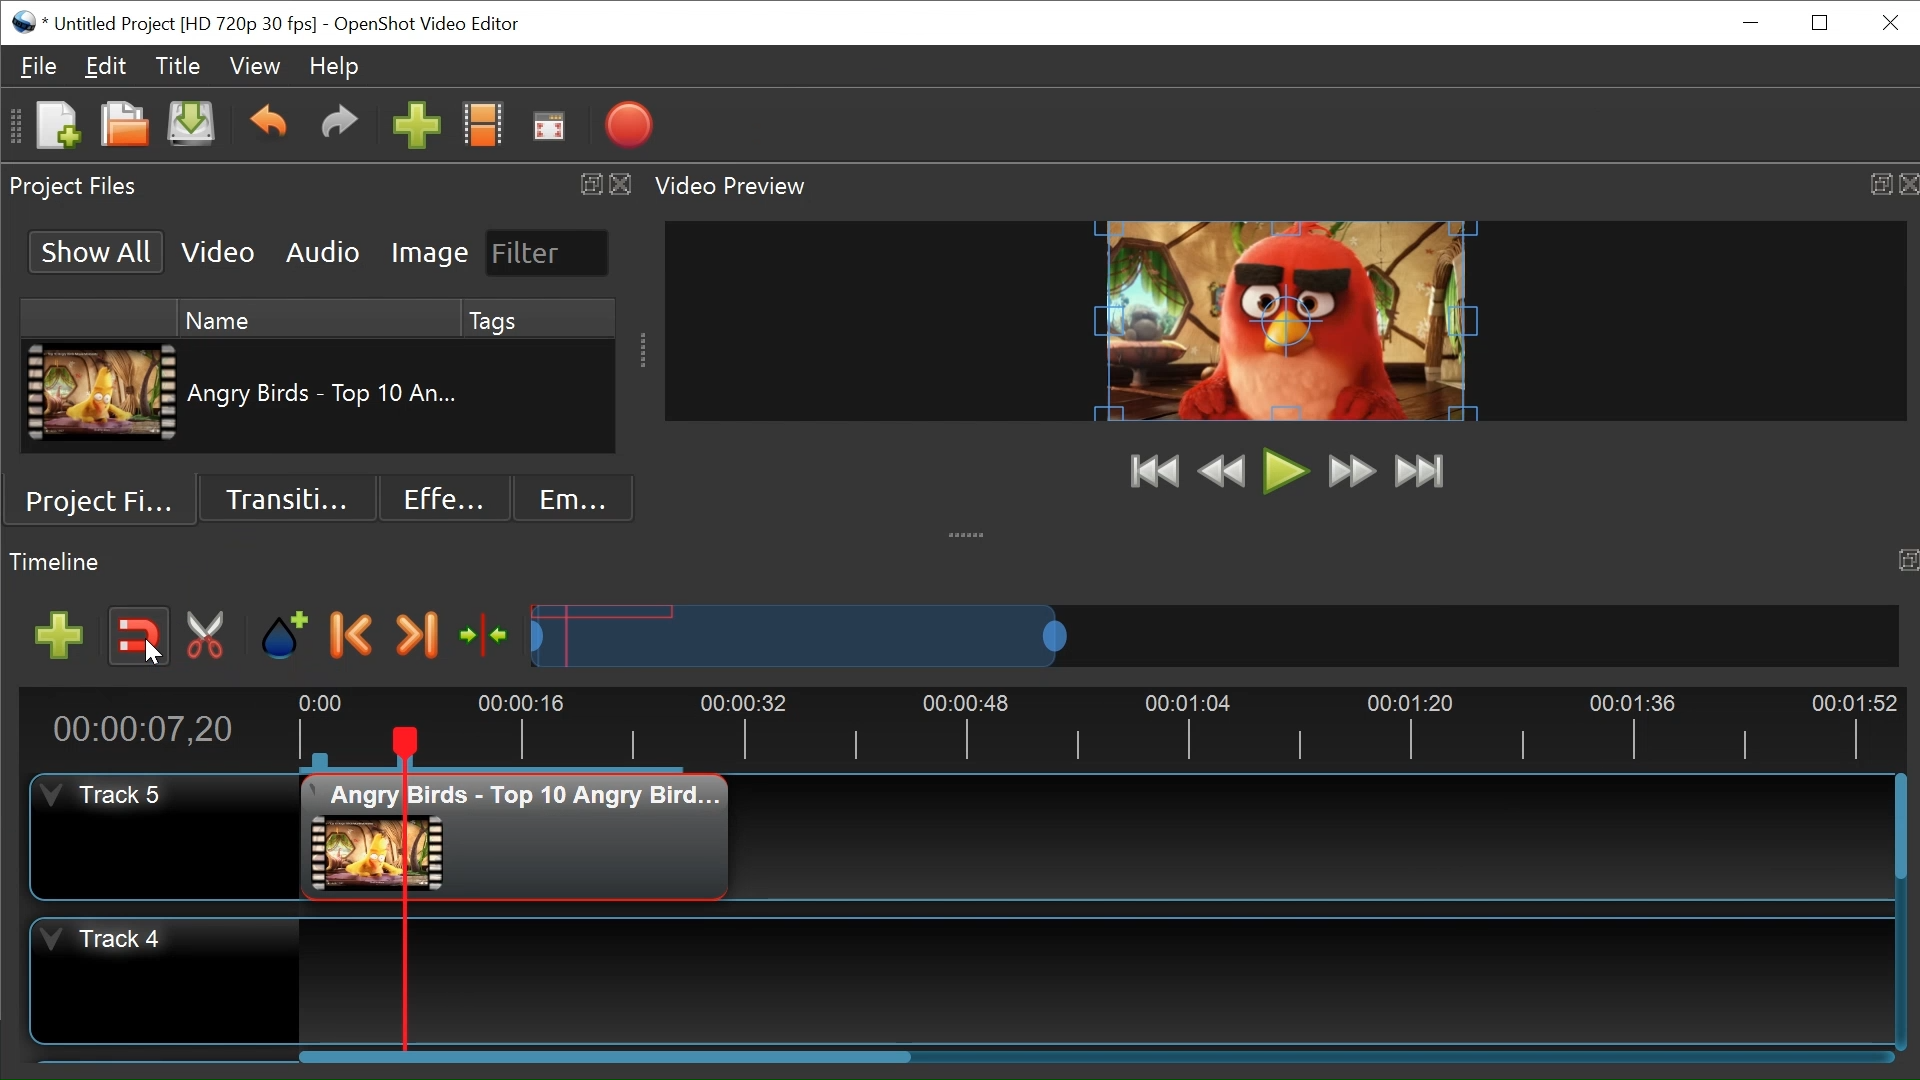 The image size is (1920, 1080). What do you see at coordinates (960, 562) in the screenshot?
I see `Timeline Panel` at bounding box center [960, 562].